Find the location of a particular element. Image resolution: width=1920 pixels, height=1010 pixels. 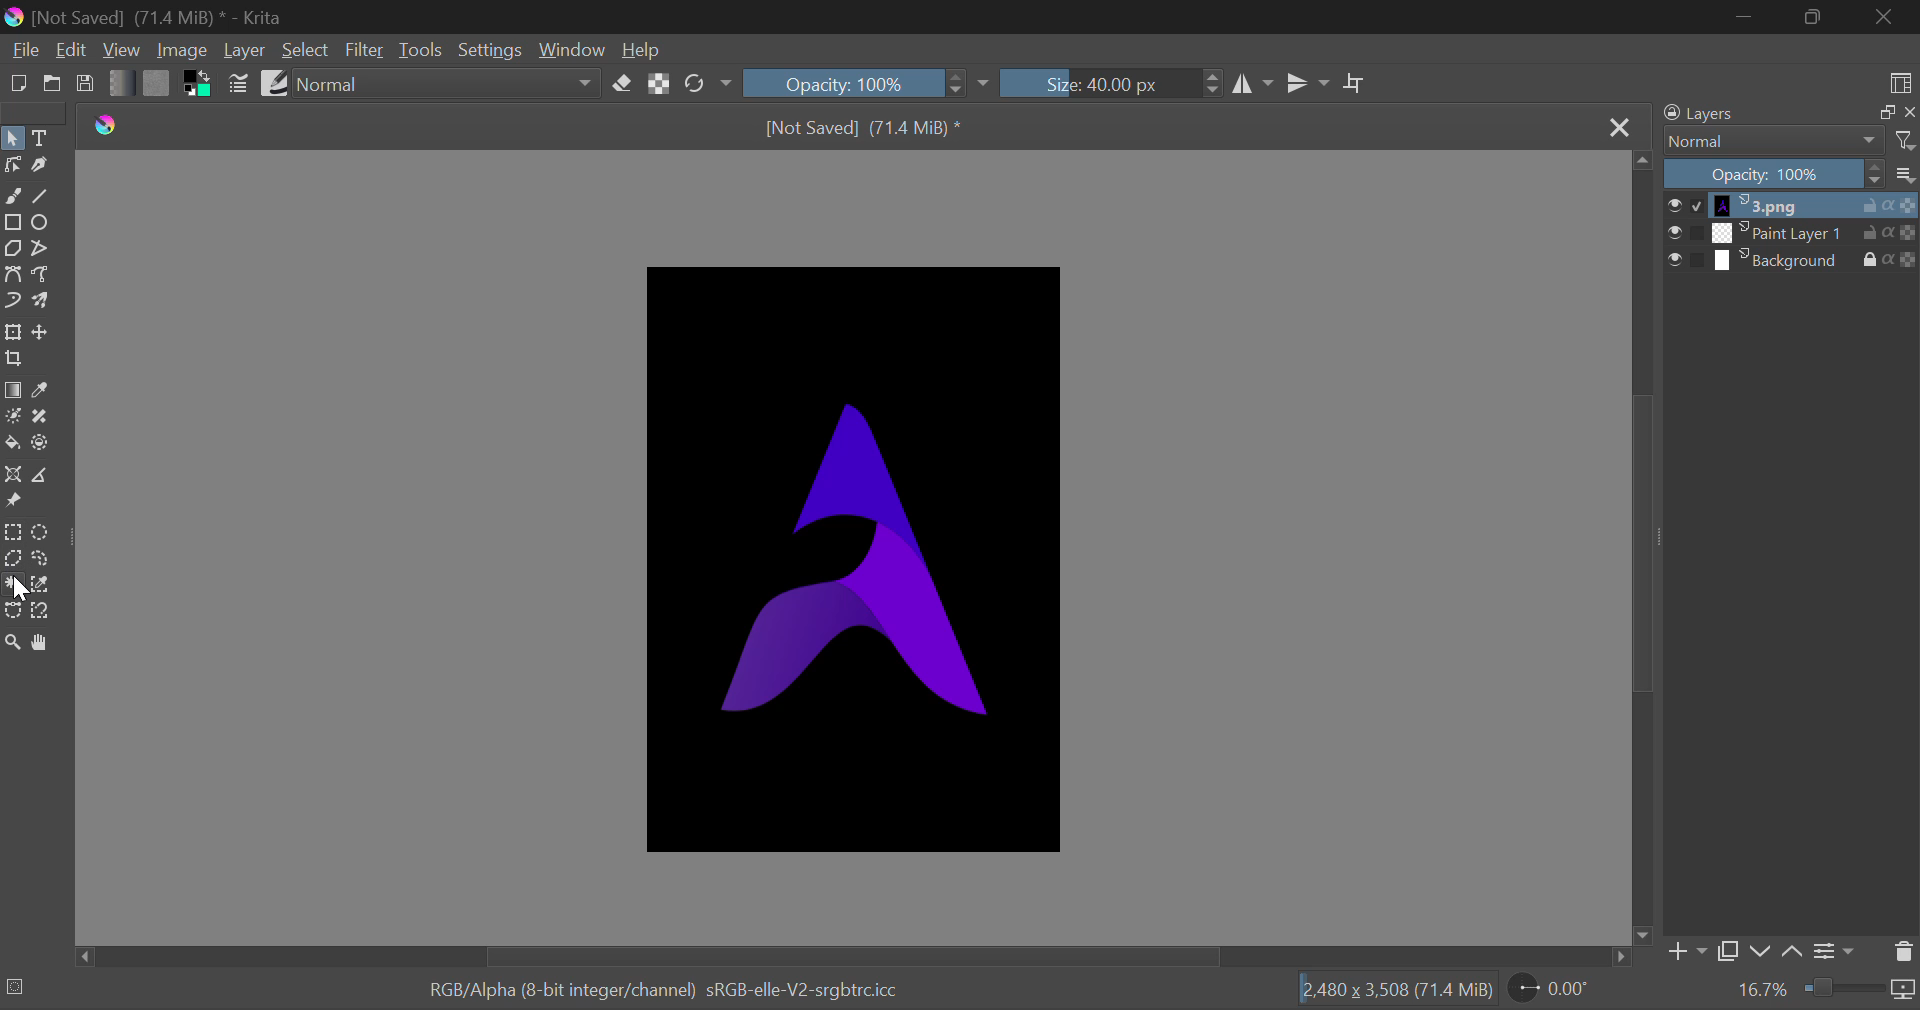

Colorize Mask Tool is located at coordinates (14, 418).